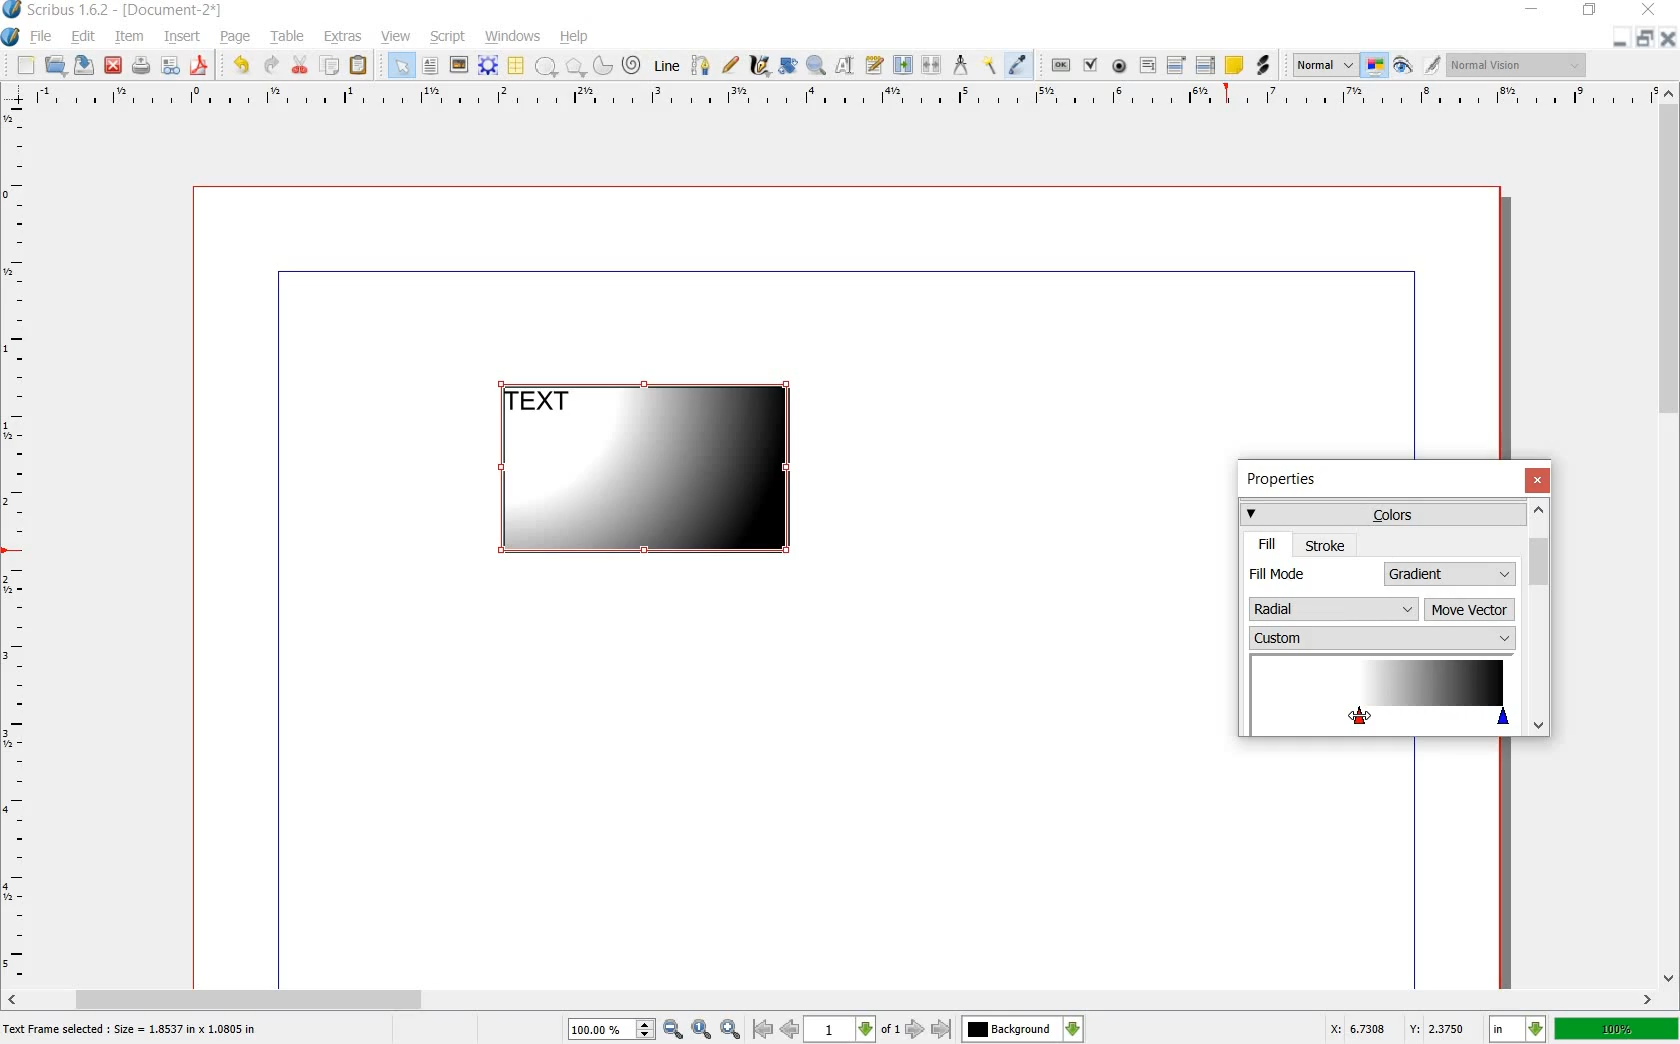 This screenshot has width=1680, height=1044. What do you see at coordinates (1397, 1028) in the screenshot?
I see `X: 6.7308 Y: 2.3750` at bounding box center [1397, 1028].